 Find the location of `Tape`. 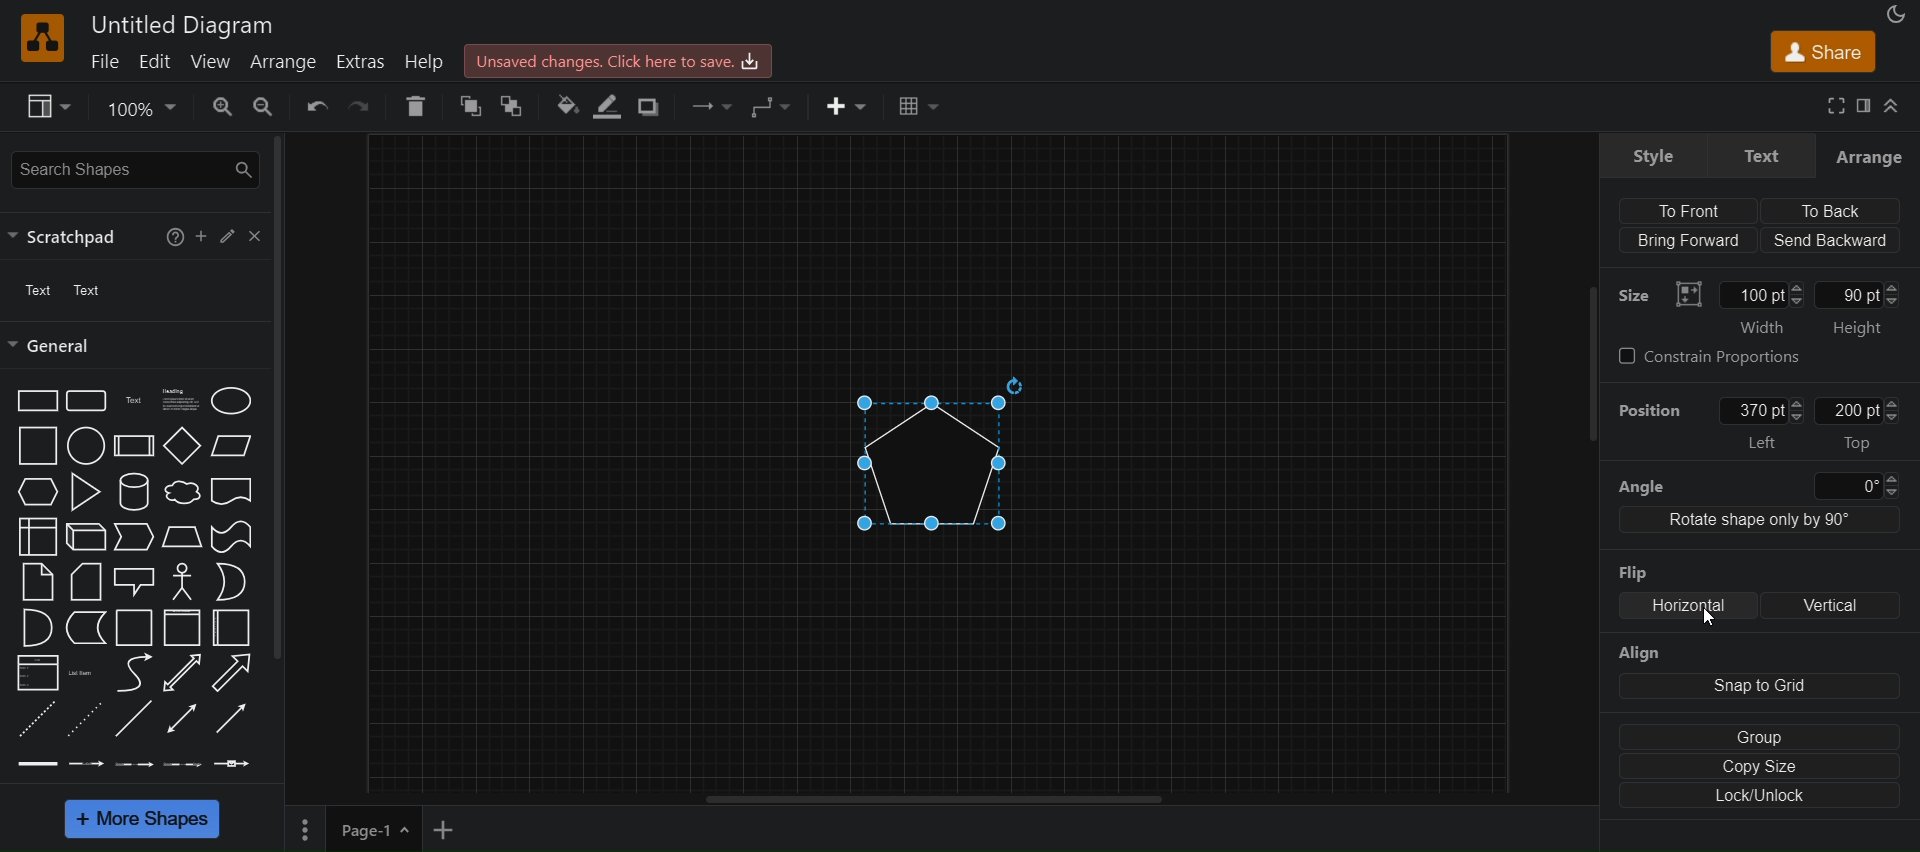

Tape is located at coordinates (231, 537).